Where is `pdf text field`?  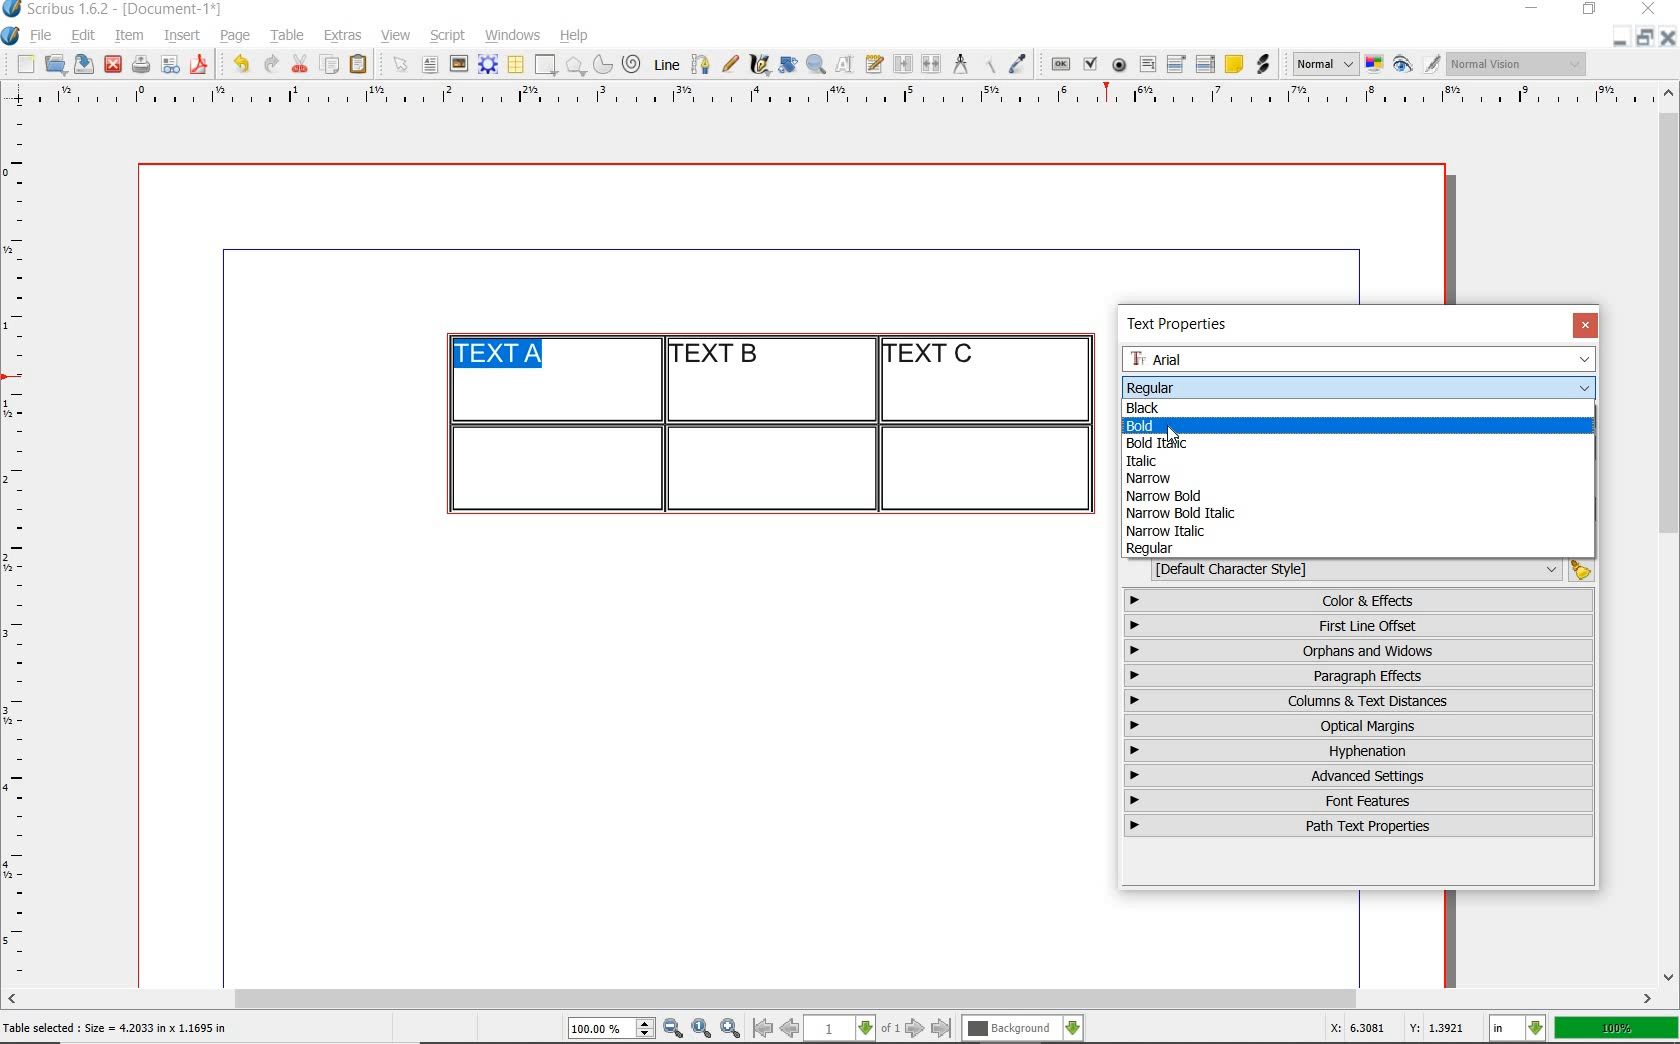
pdf text field is located at coordinates (1147, 66).